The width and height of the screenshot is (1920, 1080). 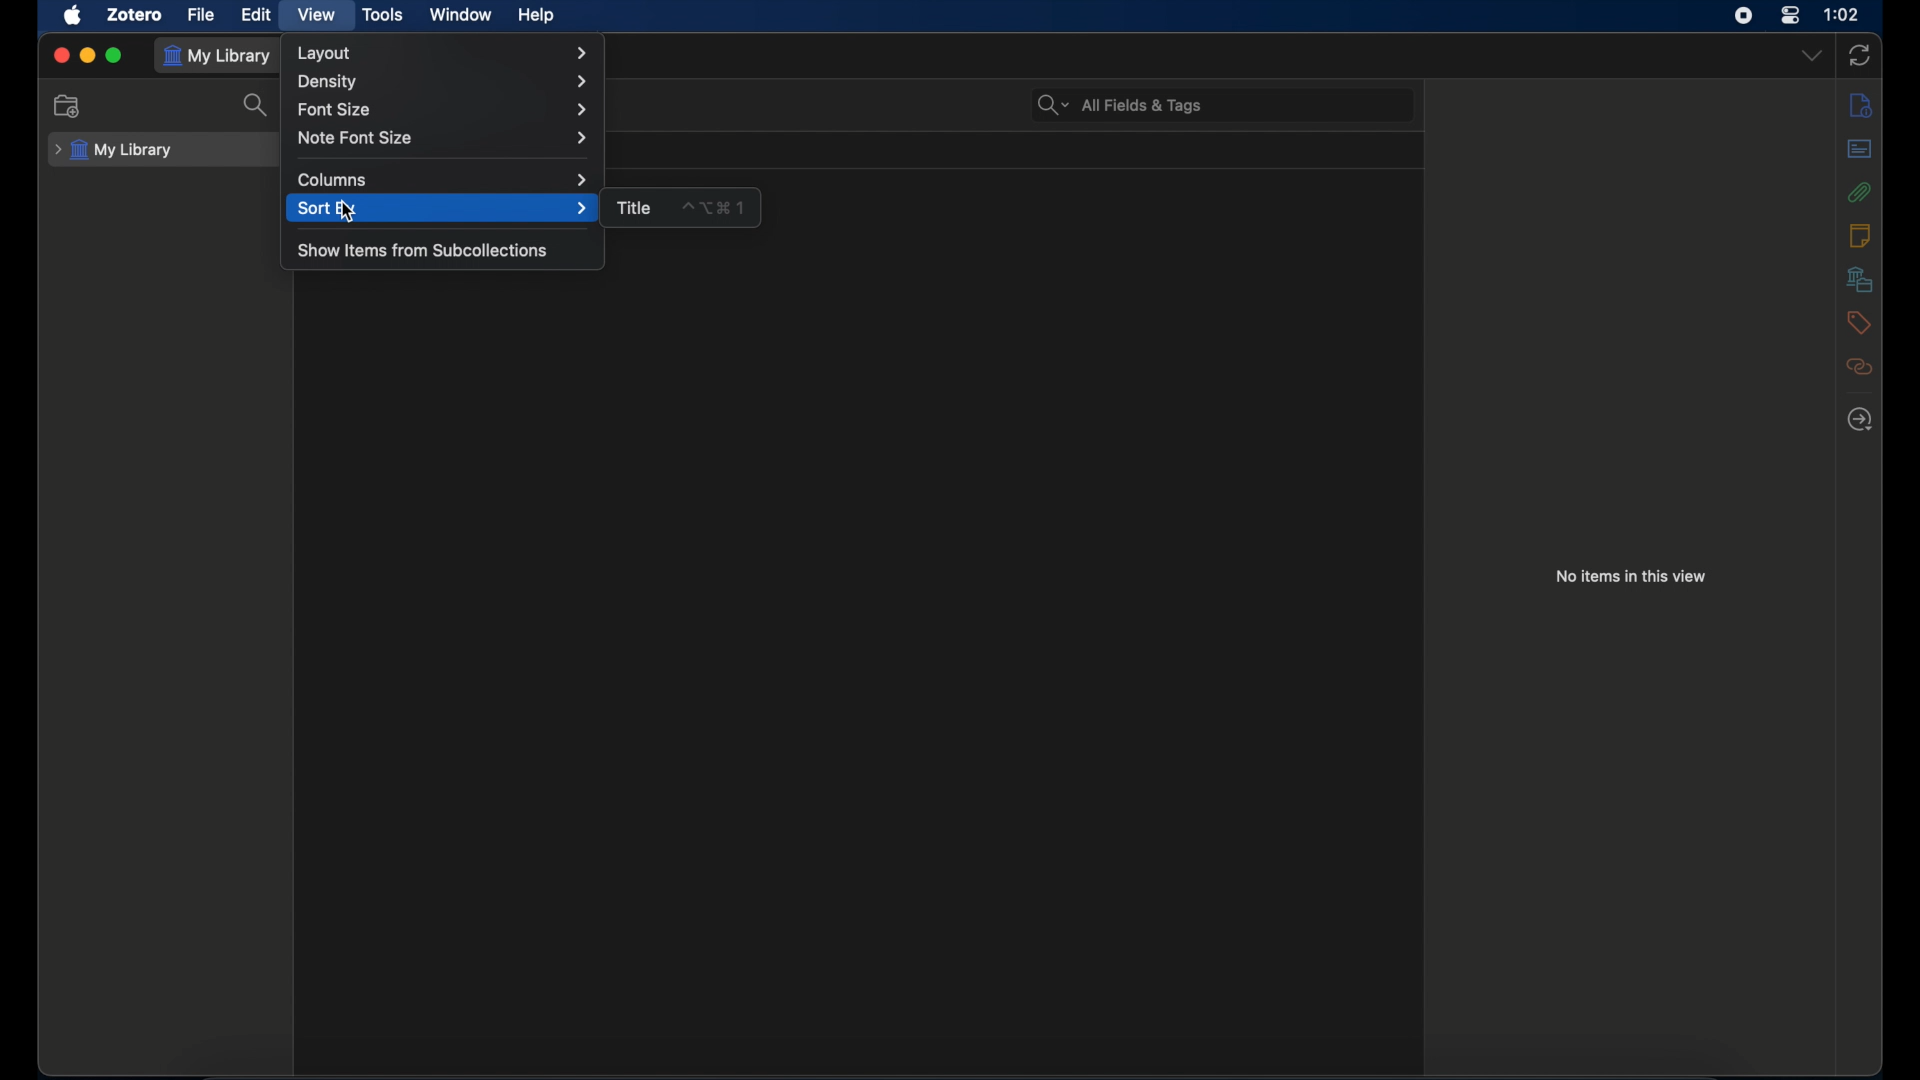 I want to click on font size, so click(x=443, y=110).